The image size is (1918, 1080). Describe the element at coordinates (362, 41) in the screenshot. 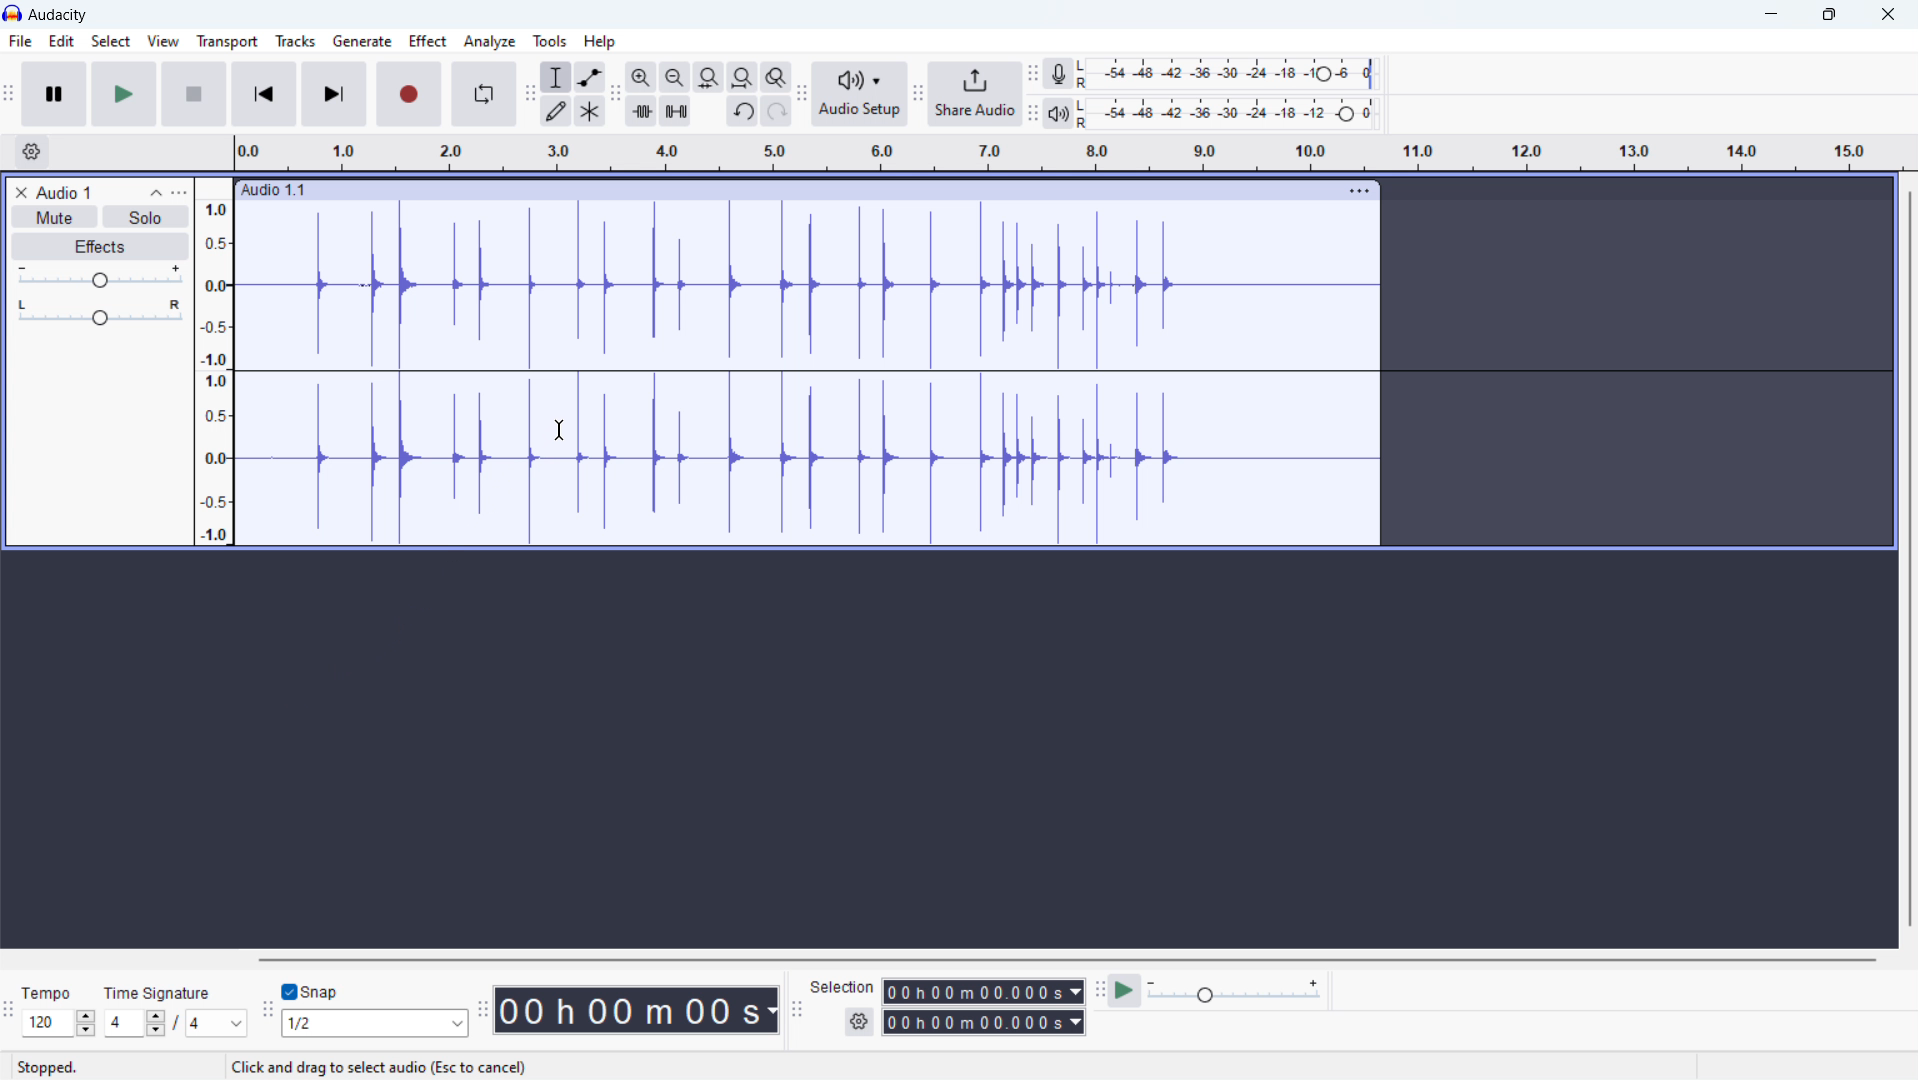

I see `generate` at that location.